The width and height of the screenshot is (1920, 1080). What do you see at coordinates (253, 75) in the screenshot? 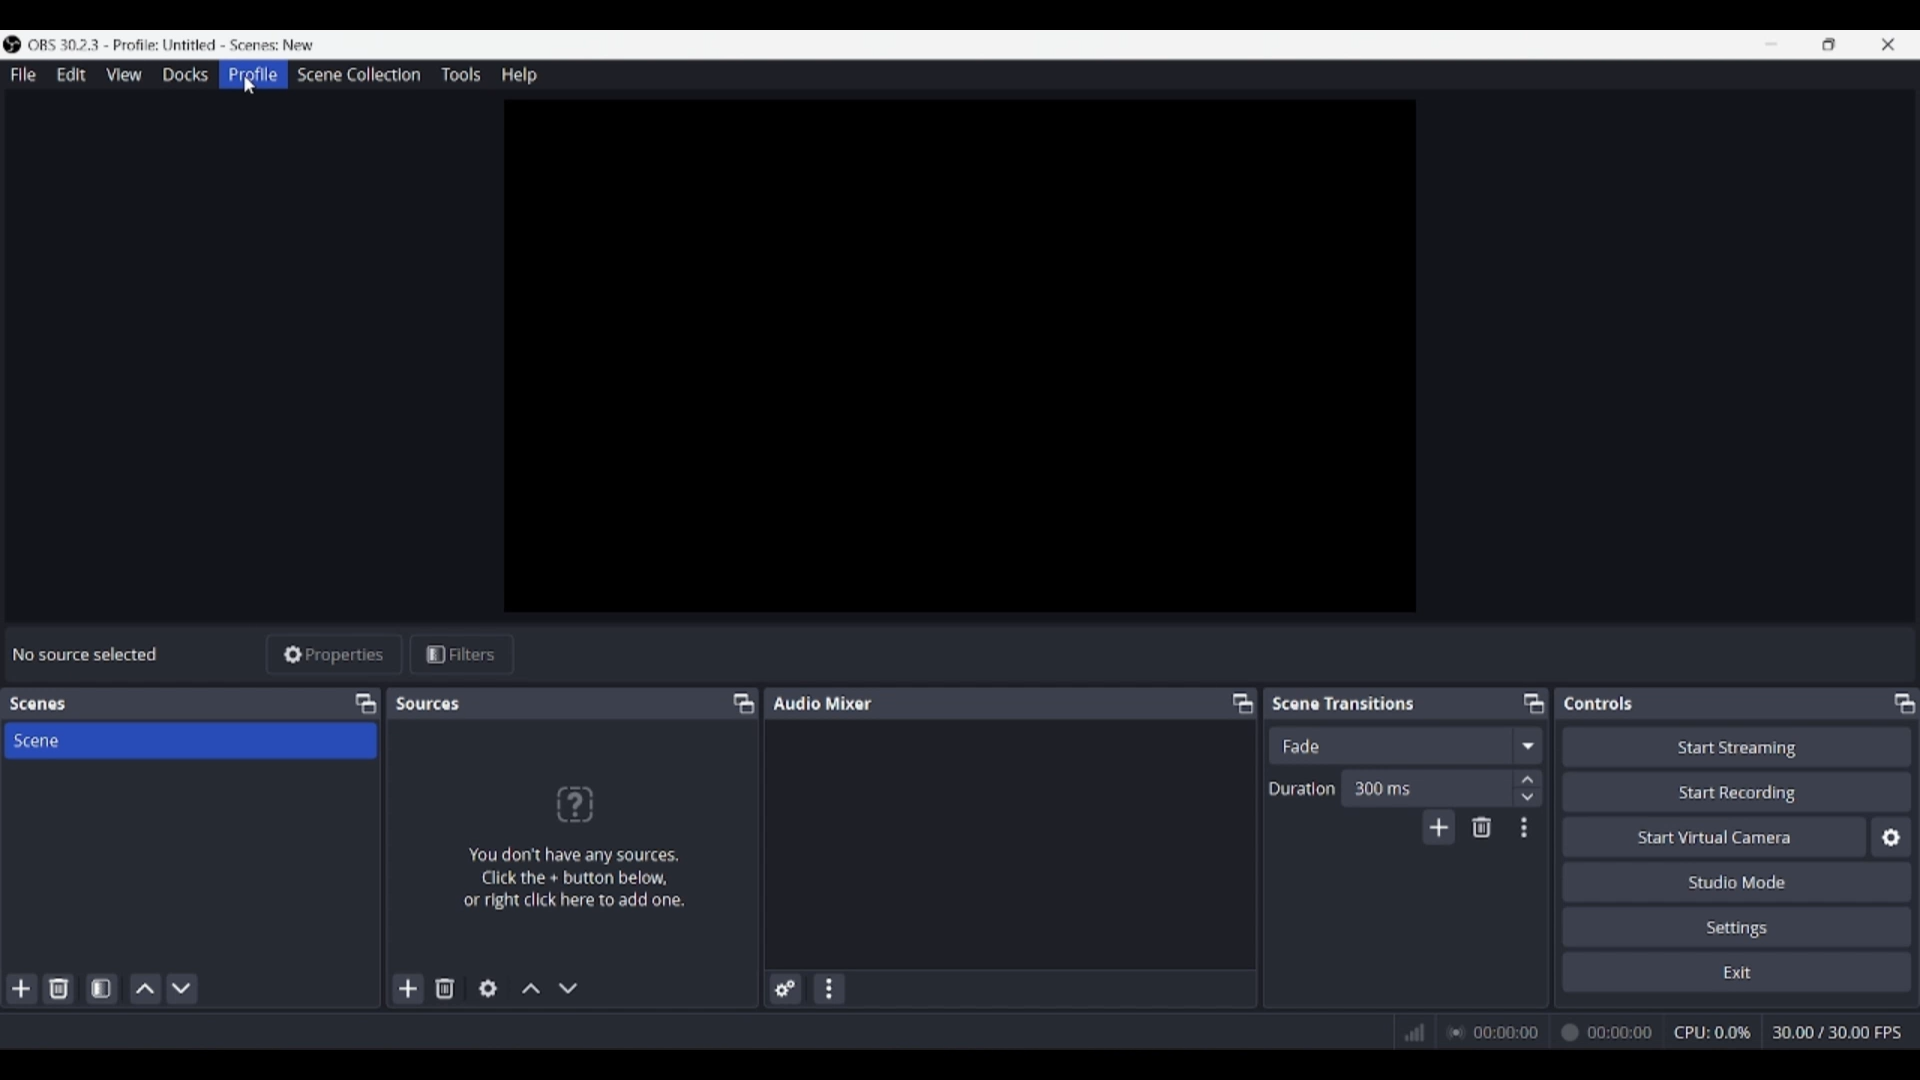
I see `Profile menu, highlighted by cursor` at bounding box center [253, 75].